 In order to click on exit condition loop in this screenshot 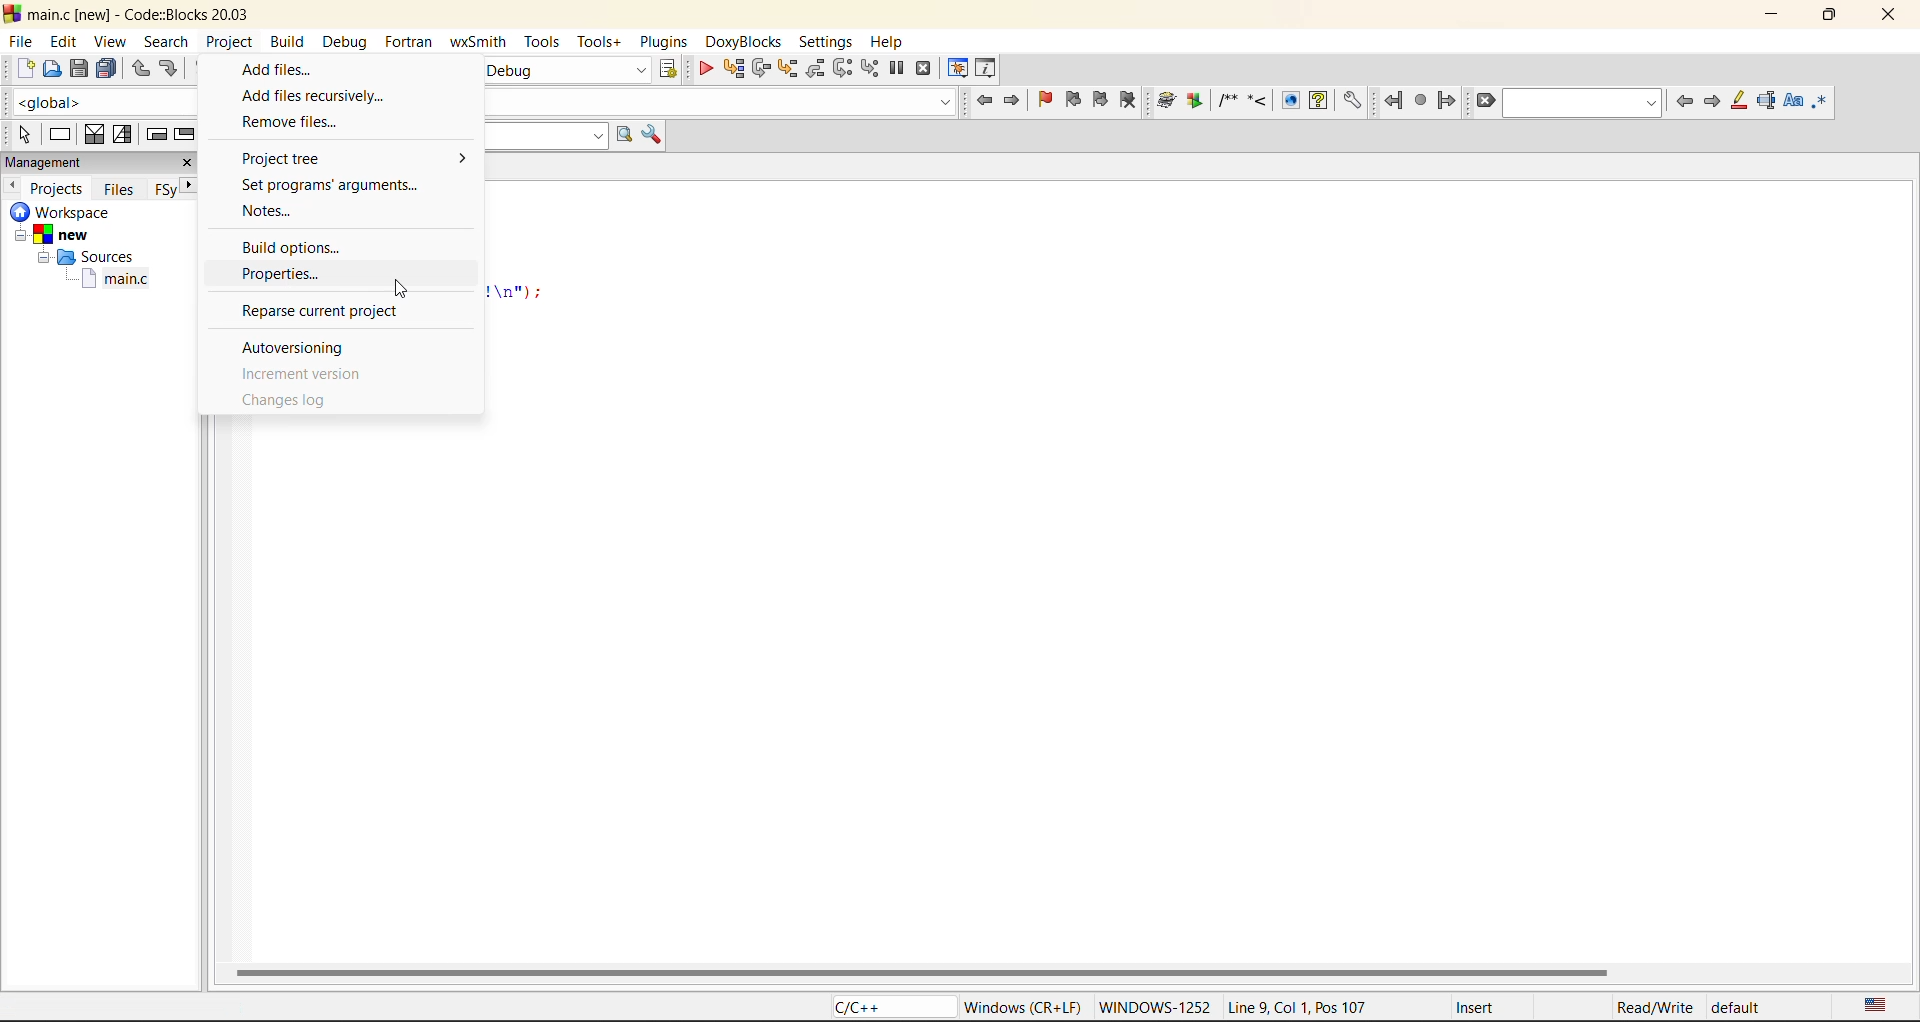, I will do `click(185, 135)`.